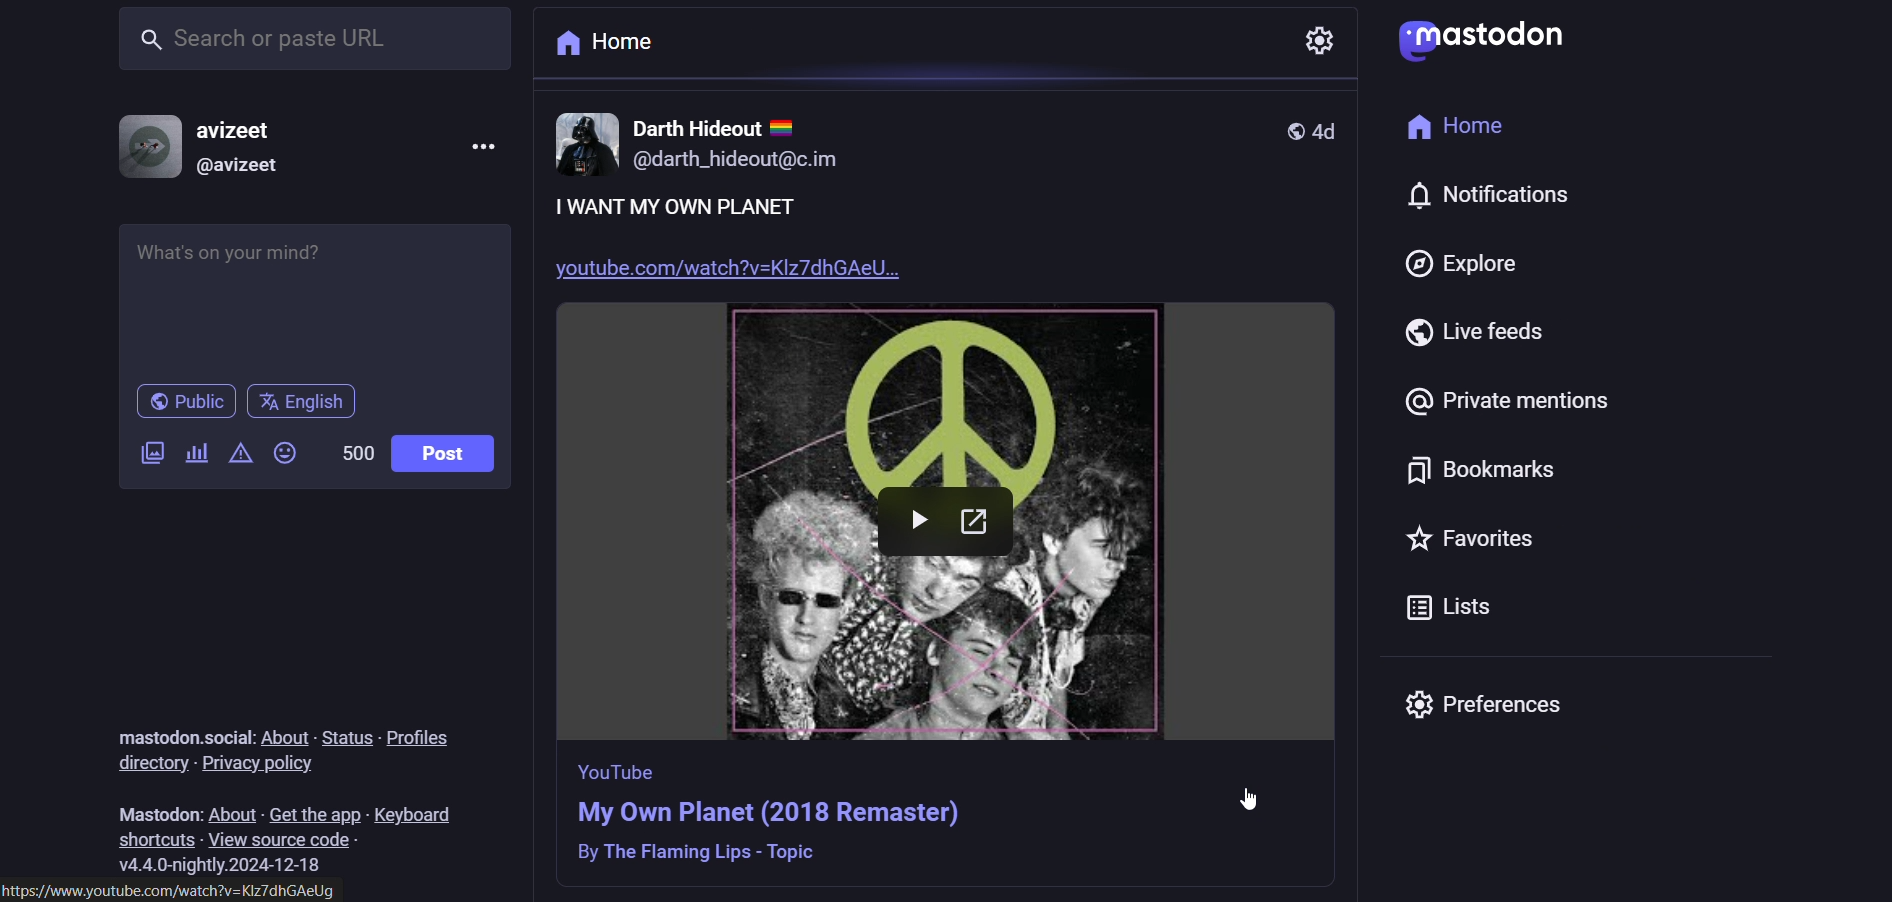  I want to click on lists, so click(1446, 608).